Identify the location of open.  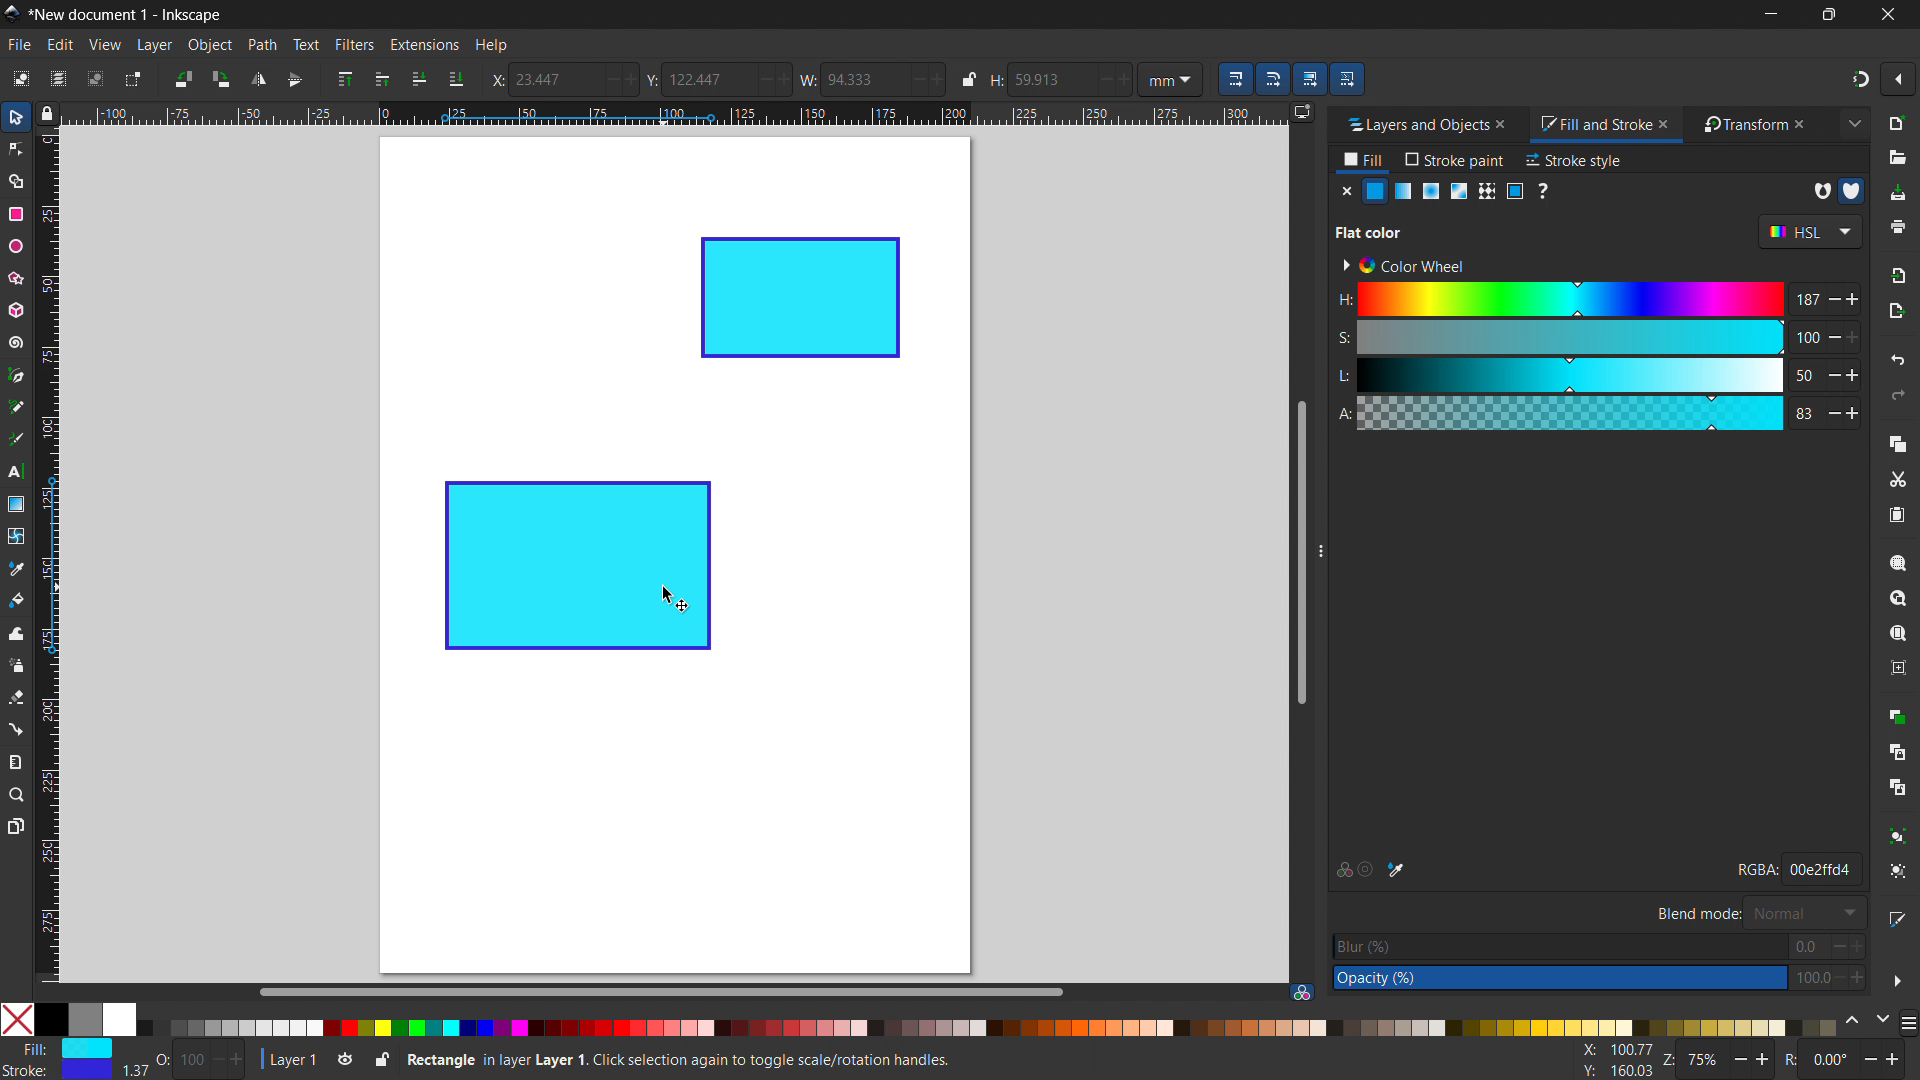
(1897, 158).